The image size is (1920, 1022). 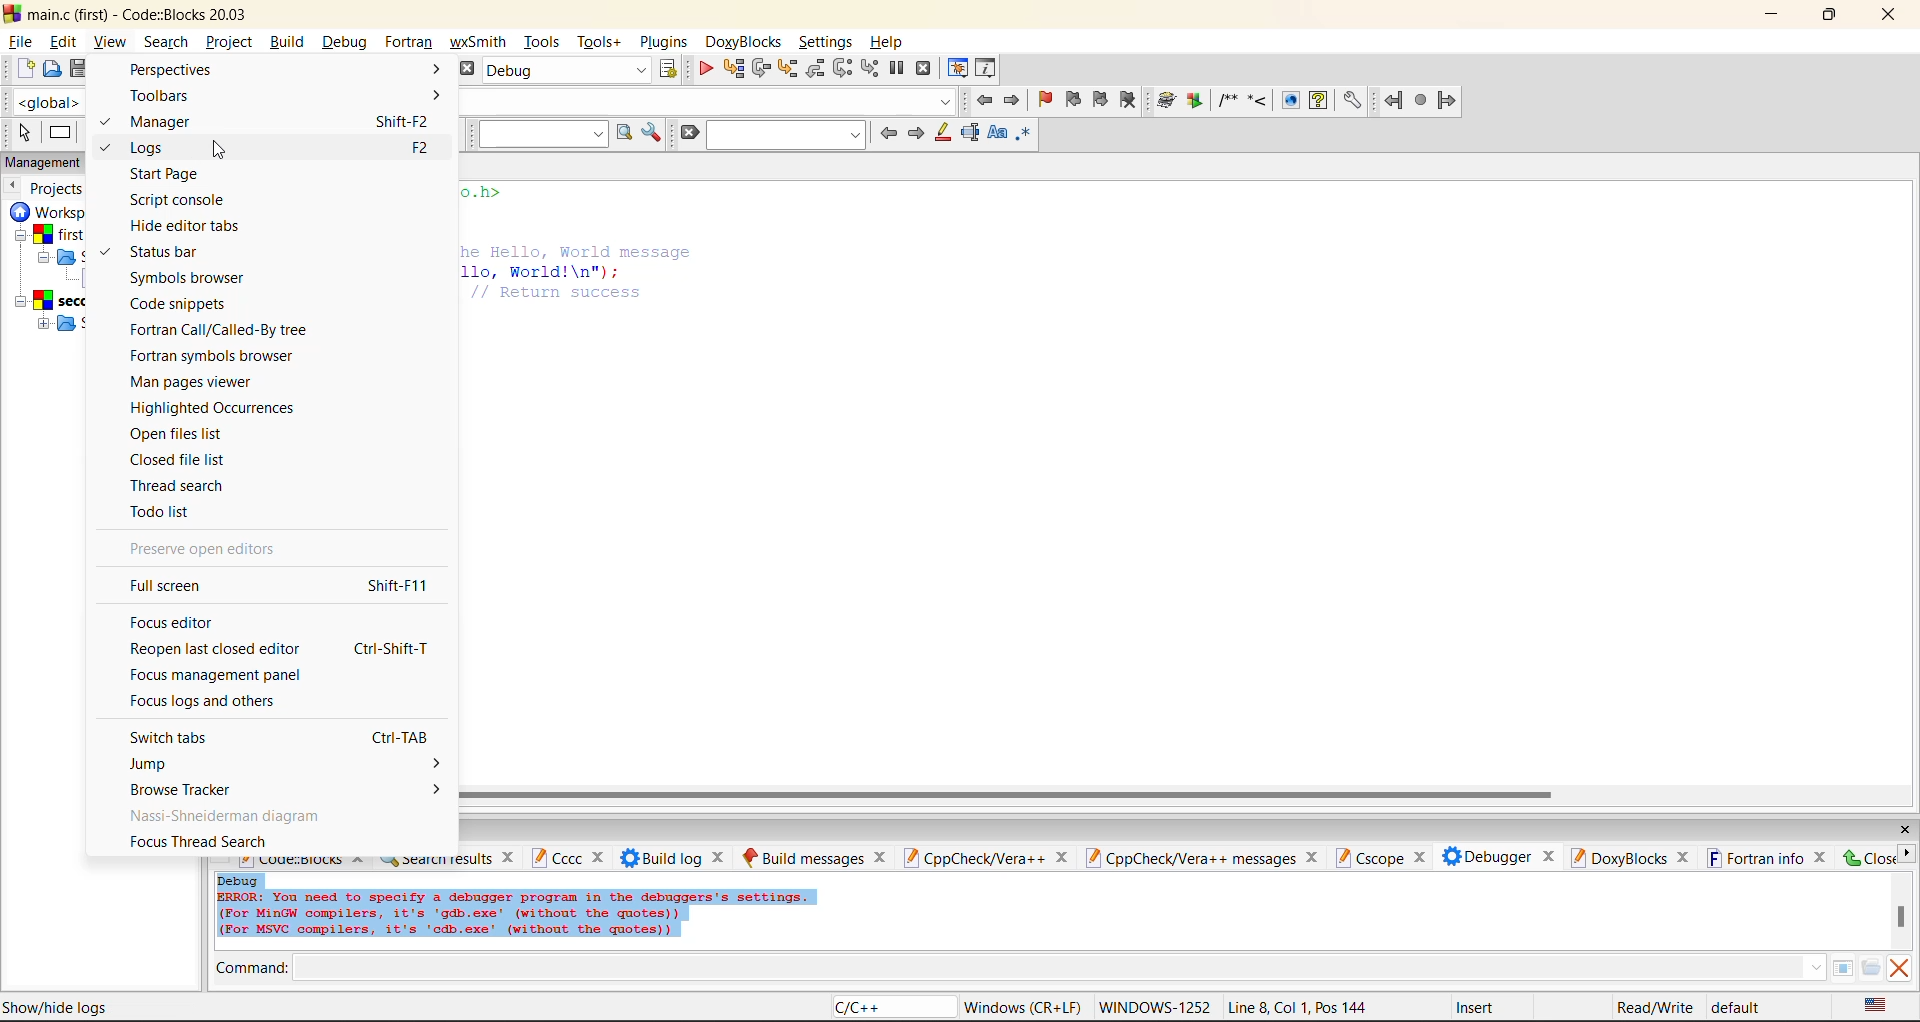 I want to click on maximize, so click(x=1834, y=17).